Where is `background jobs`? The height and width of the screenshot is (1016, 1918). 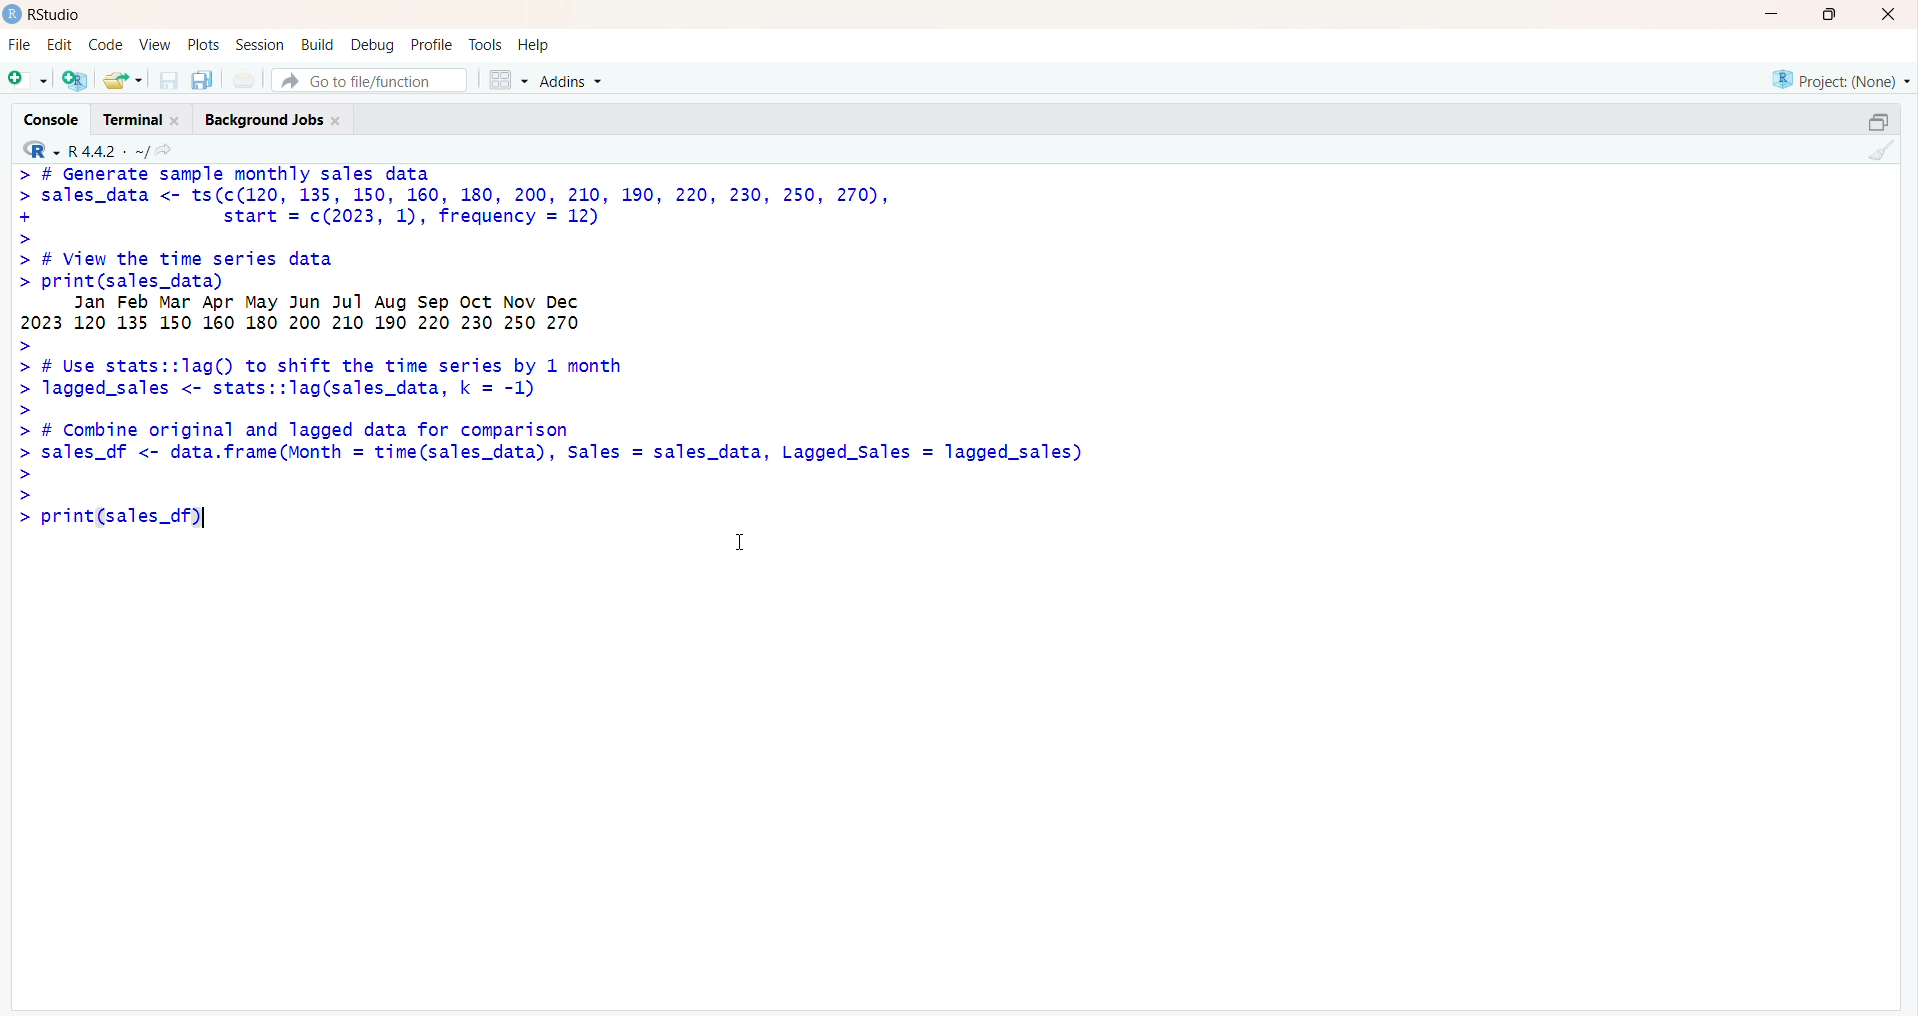 background jobs is located at coordinates (278, 121).